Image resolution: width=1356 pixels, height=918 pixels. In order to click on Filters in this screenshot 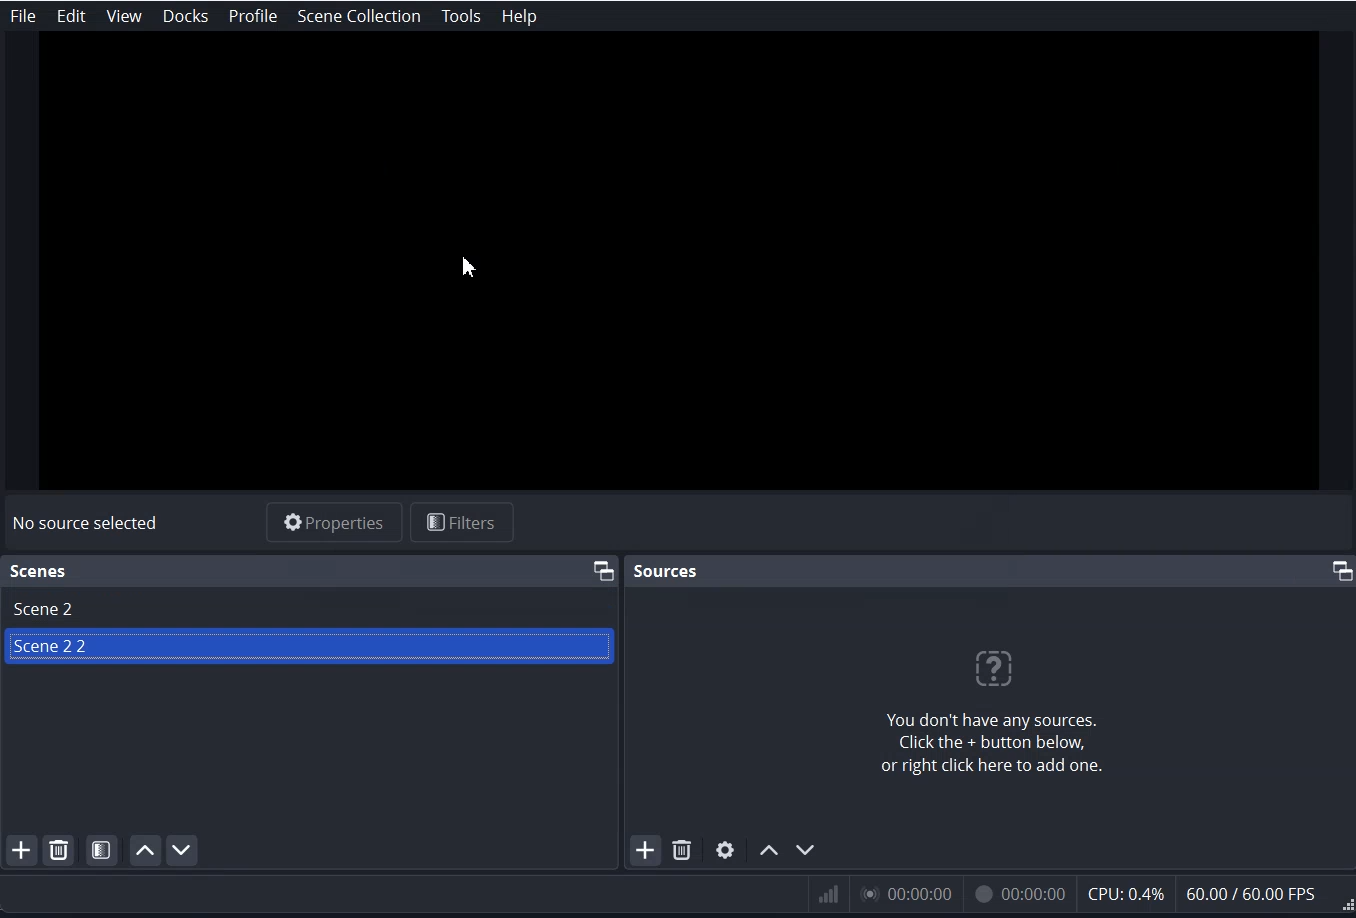, I will do `click(463, 521)`.